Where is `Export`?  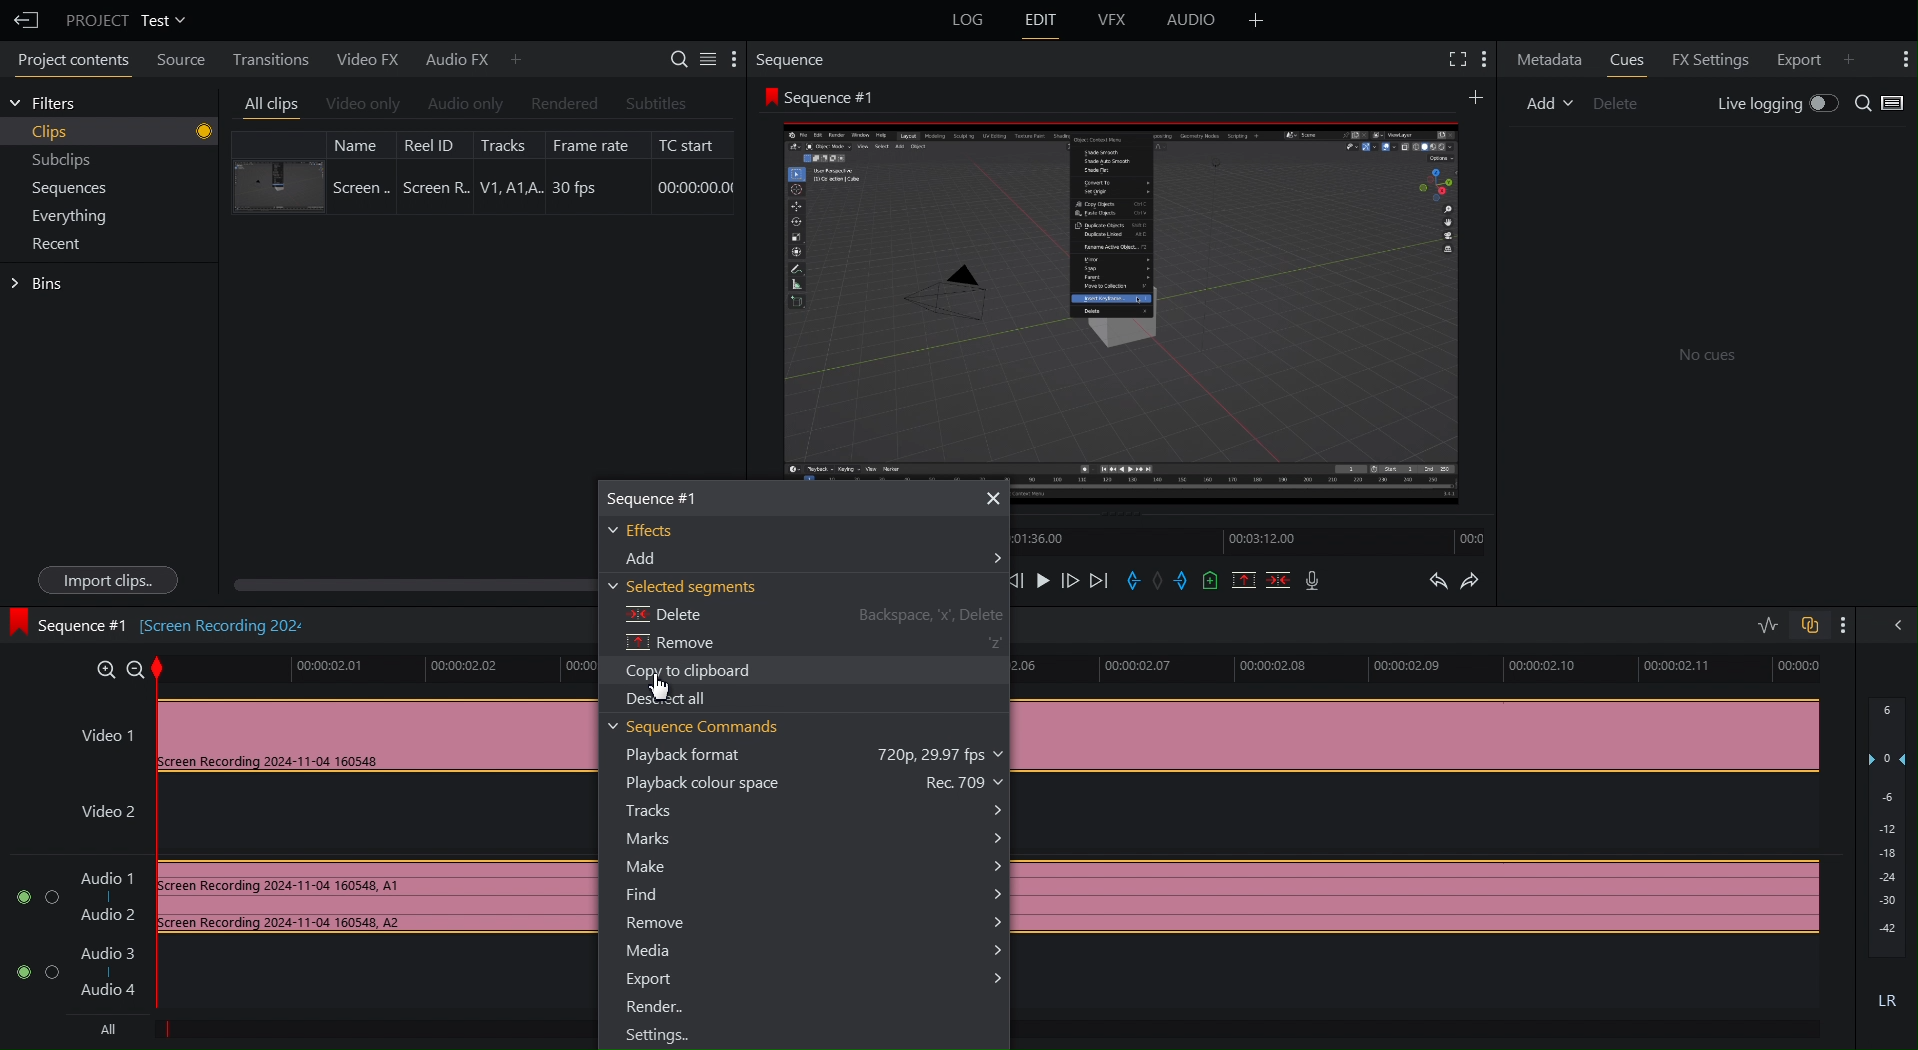 Export is located at coordinates (815, 978).